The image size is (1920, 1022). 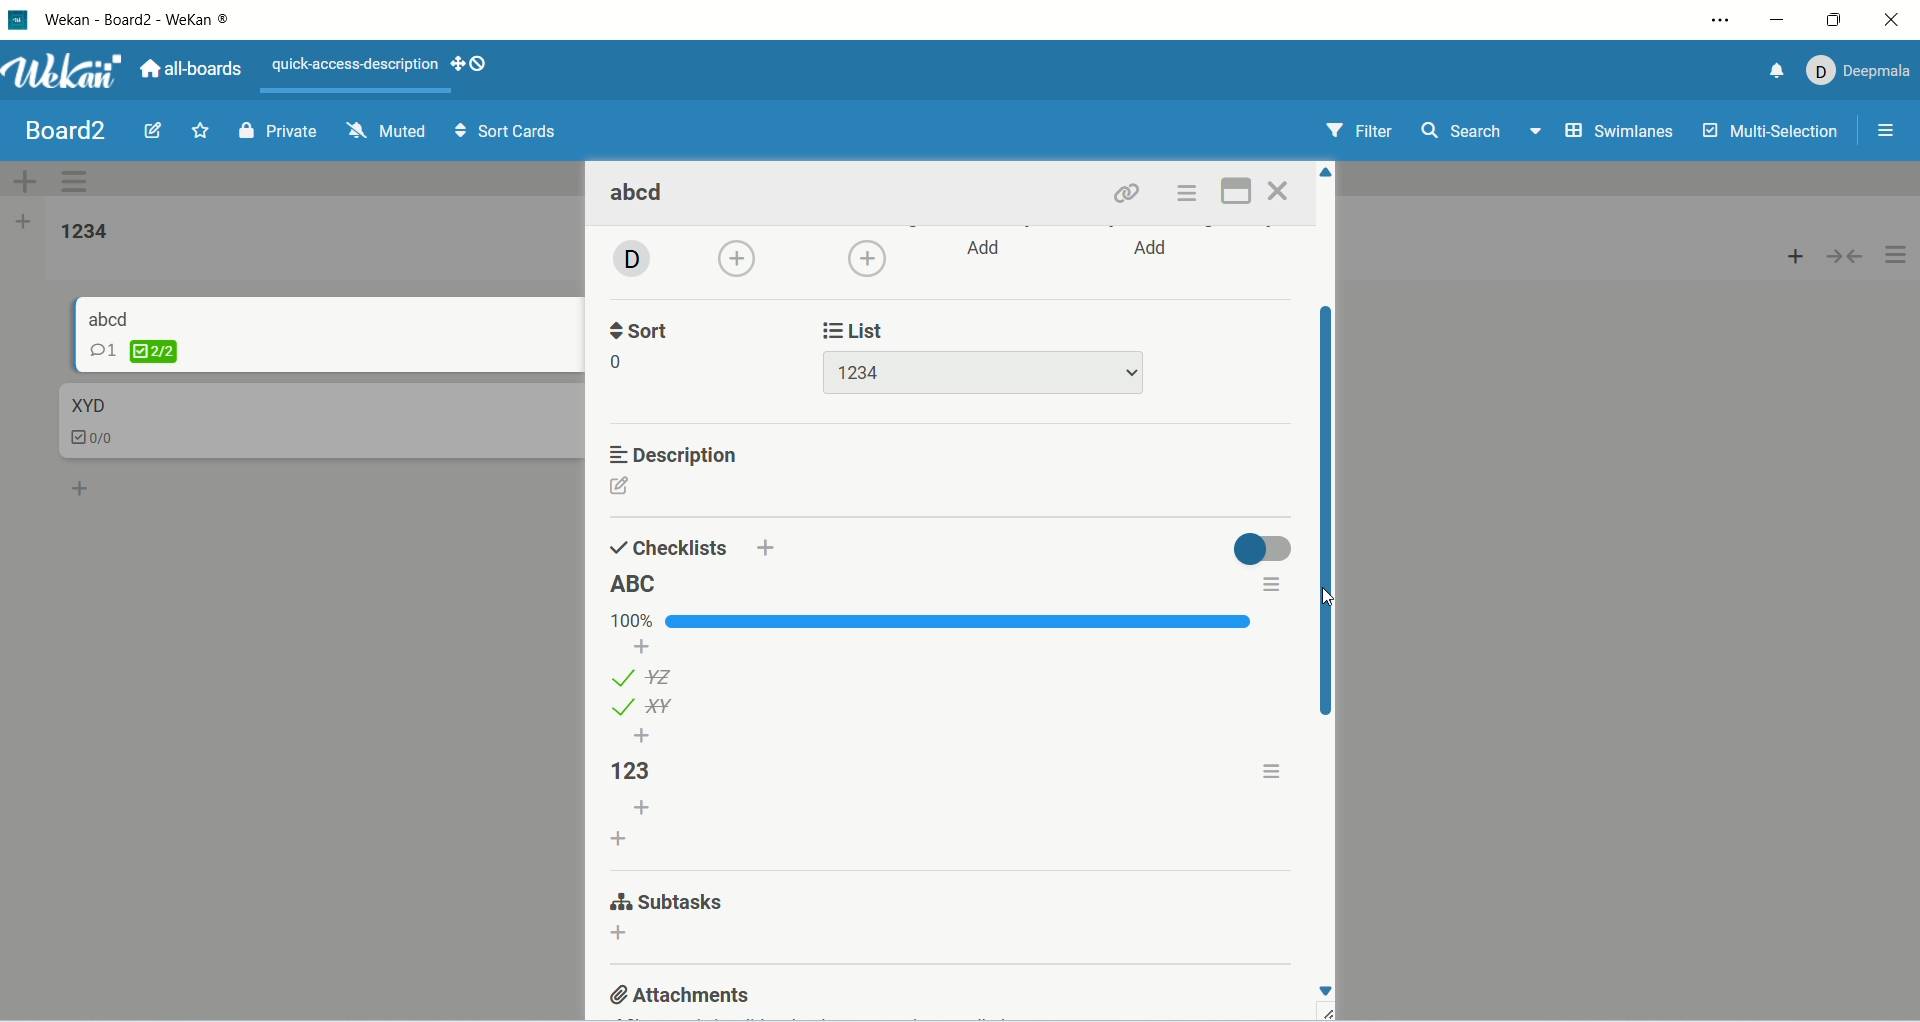 What do you see at coordinates (669, 546) in the screenshot?
I see `checklists` at bounding box center [669, 546].